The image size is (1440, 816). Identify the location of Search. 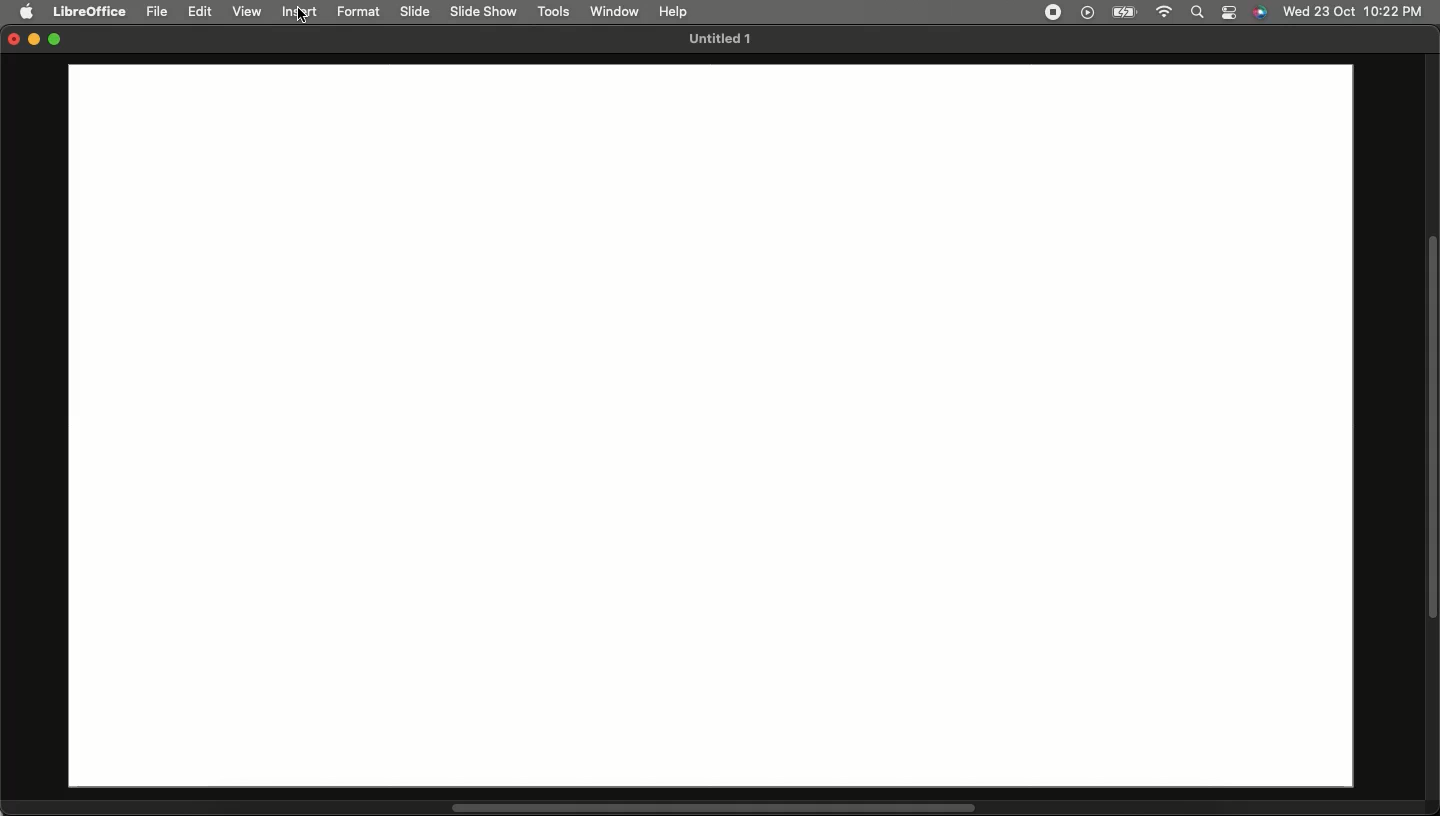
(1196, 13).